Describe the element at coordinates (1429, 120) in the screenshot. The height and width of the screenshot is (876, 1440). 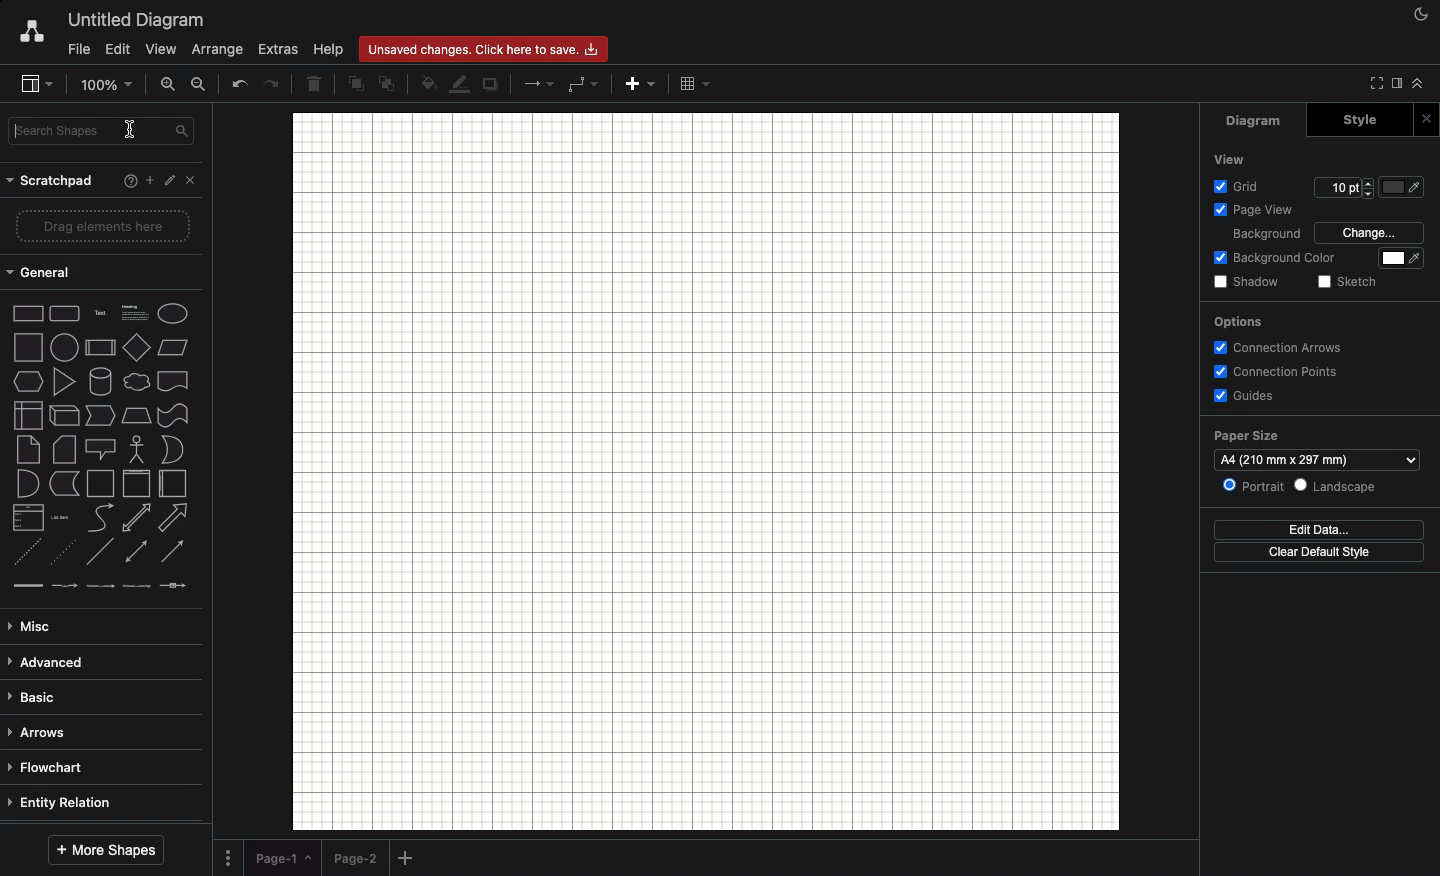
I see `Close` at that location.